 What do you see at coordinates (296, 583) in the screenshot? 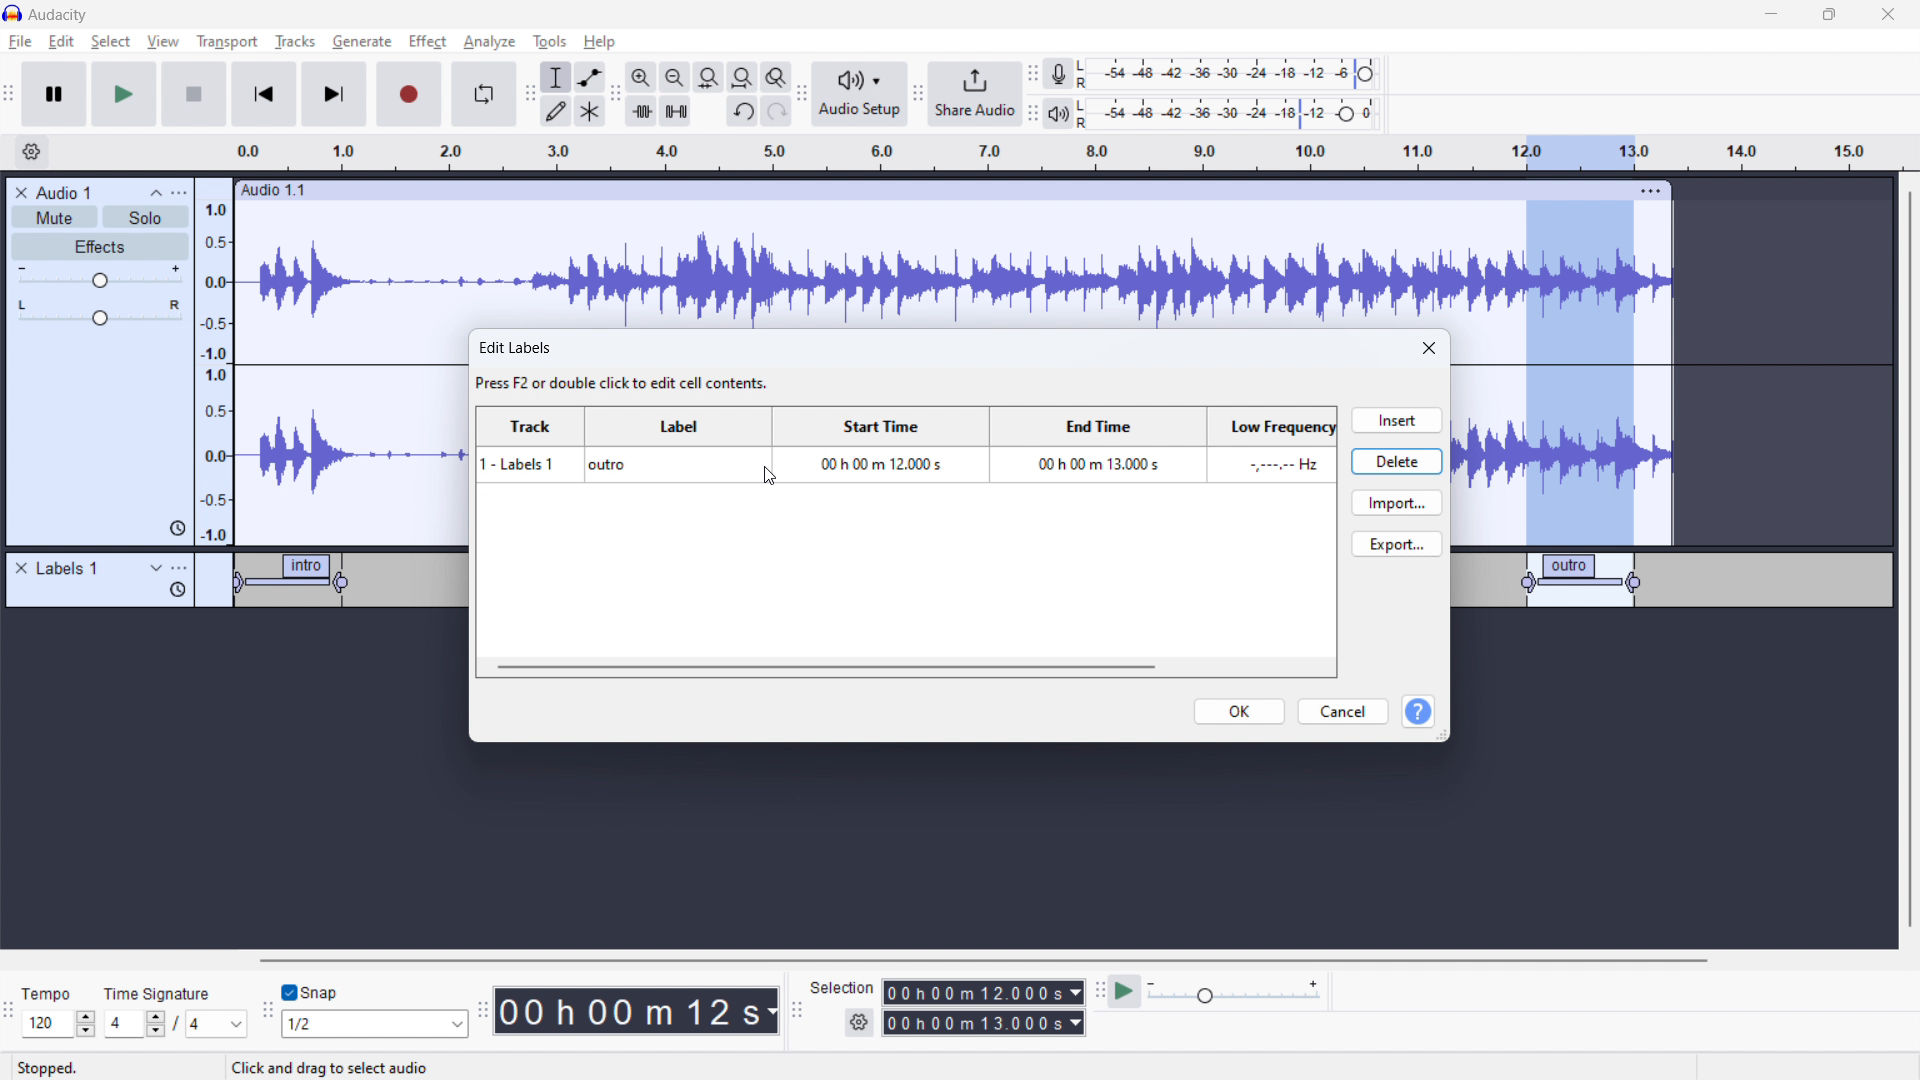
I see `label 1` at bounding box center [296, 583].